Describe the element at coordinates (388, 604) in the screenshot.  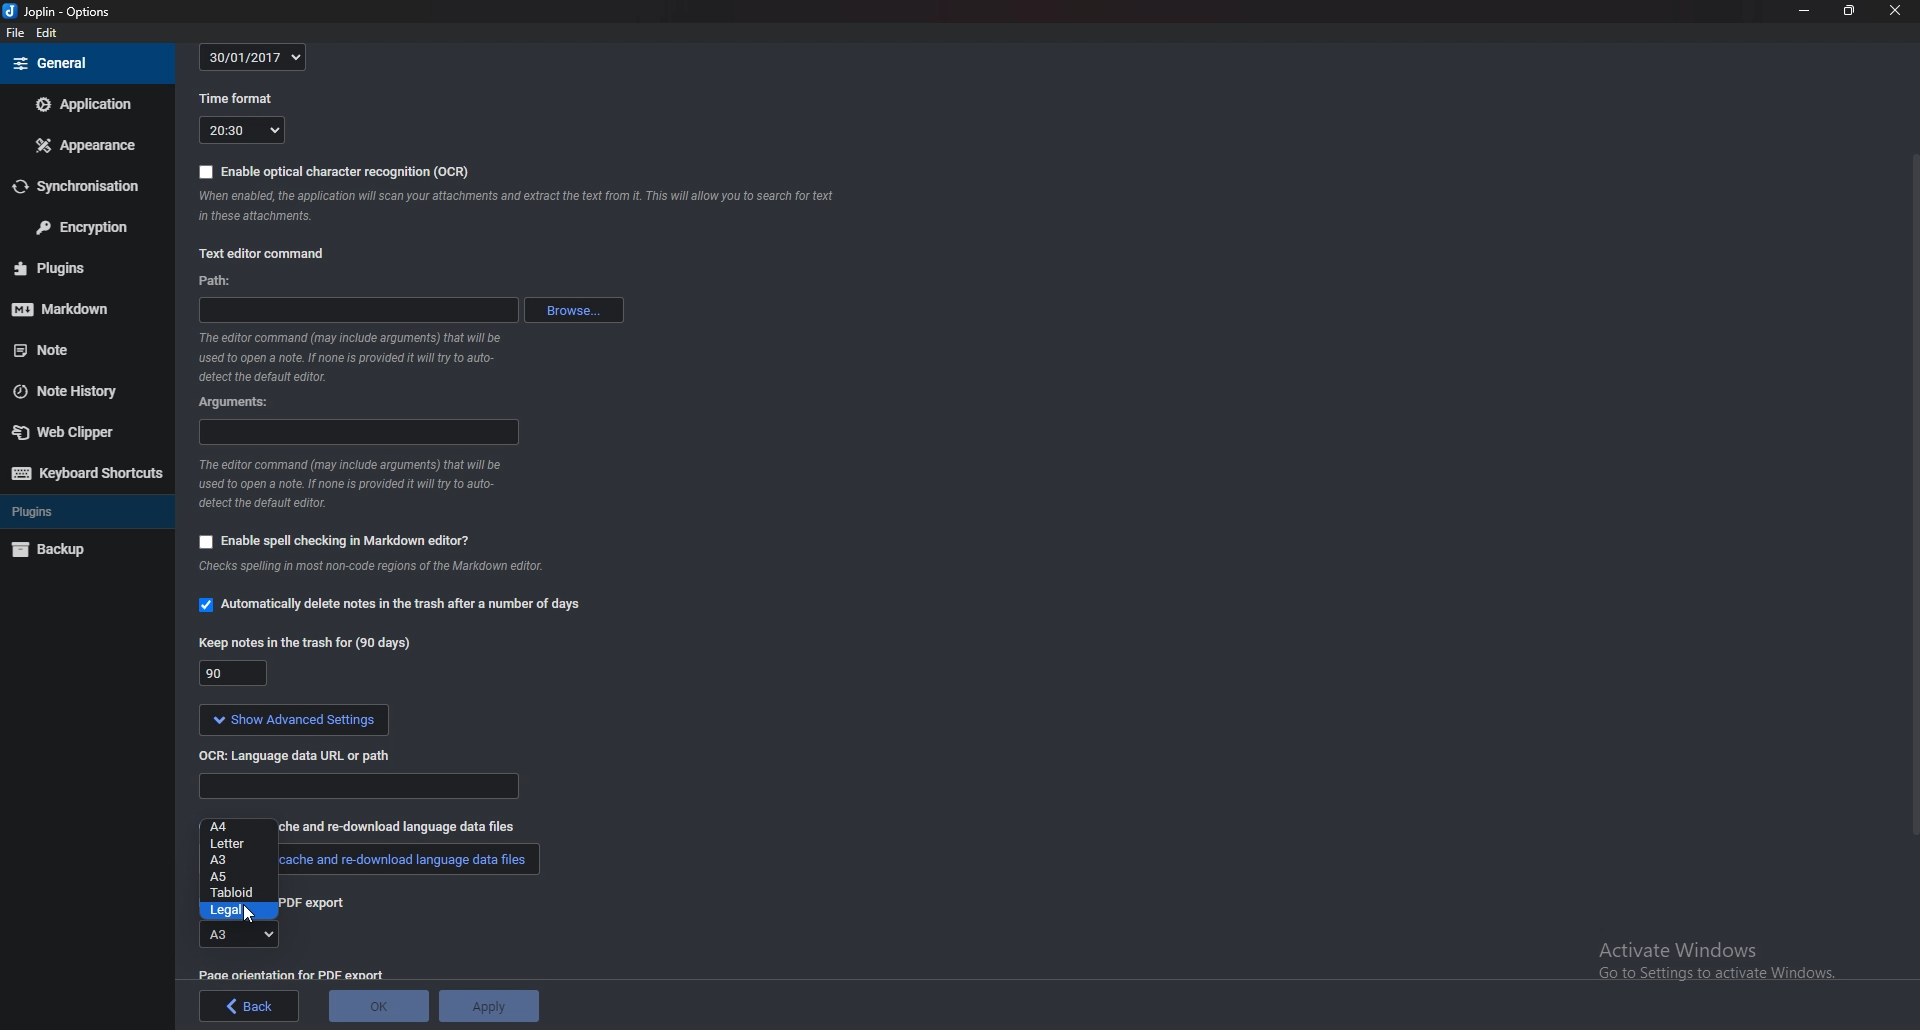
I see `Automatically delete notes` at that location.